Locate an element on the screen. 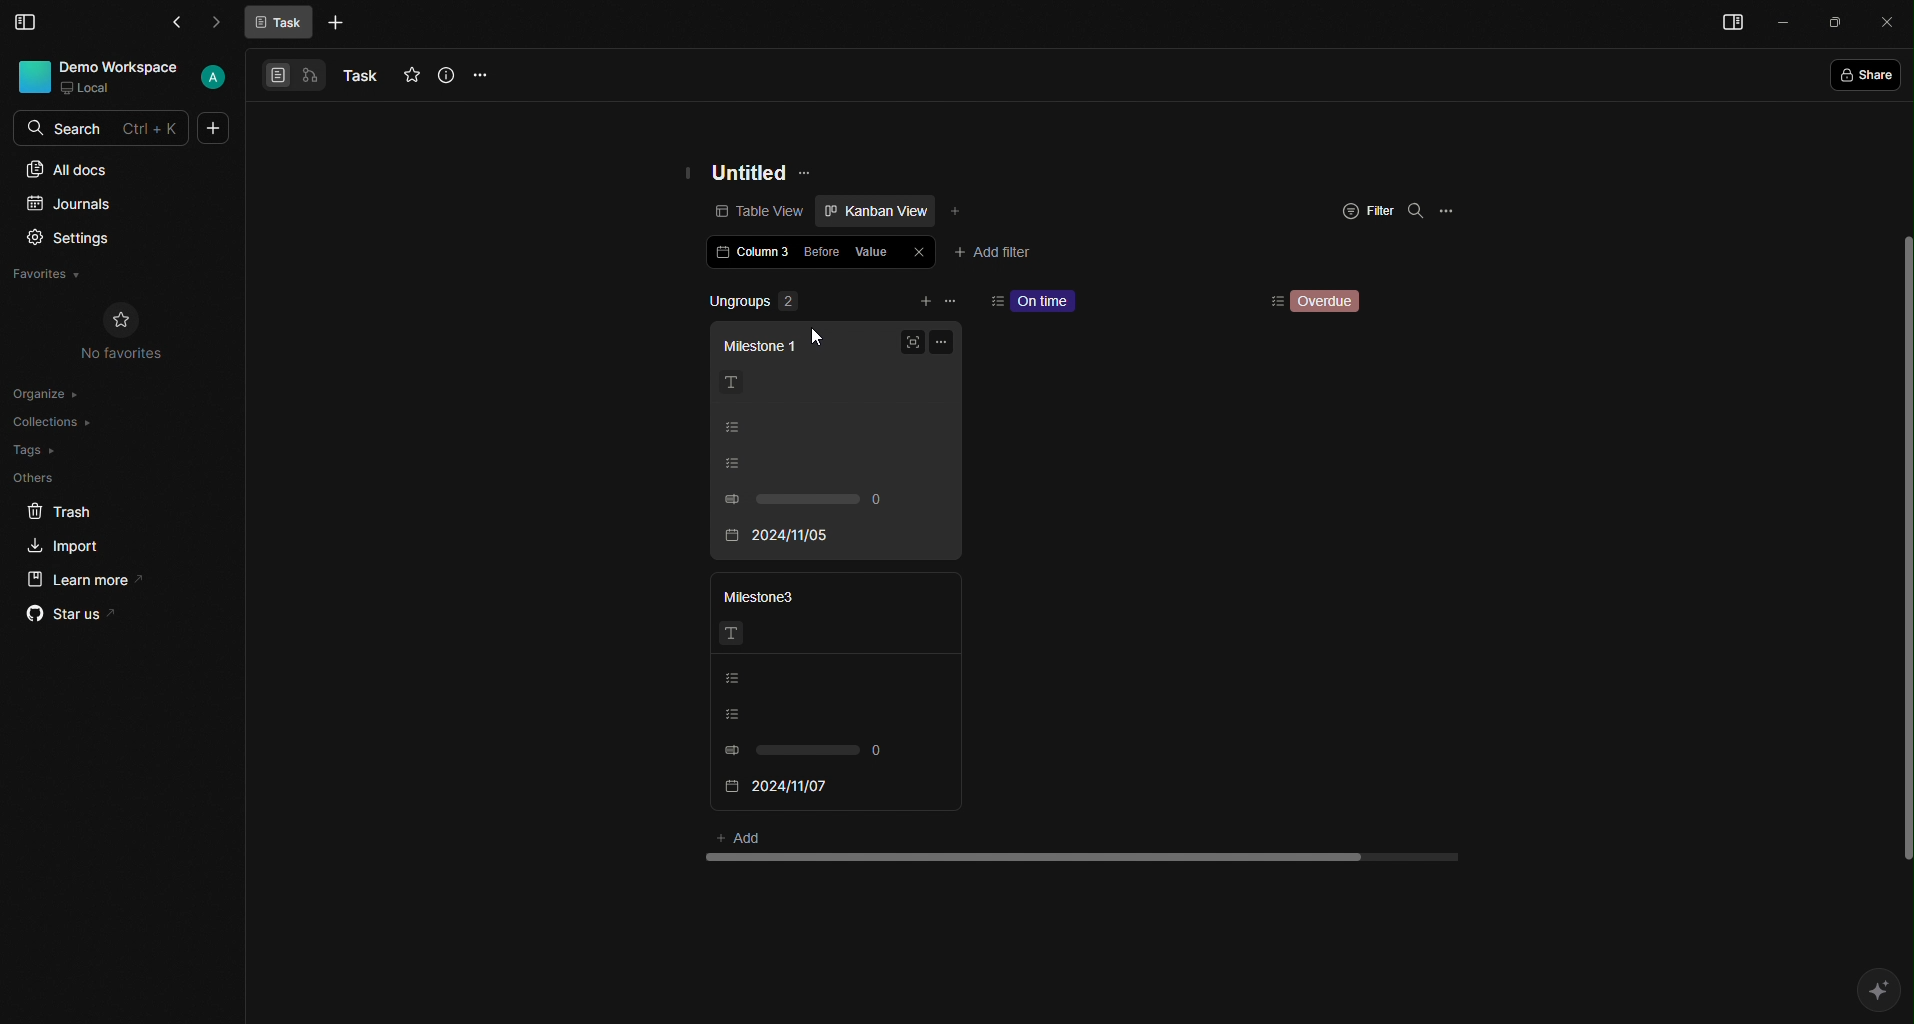  Options is located at coordinates (1447, 211).